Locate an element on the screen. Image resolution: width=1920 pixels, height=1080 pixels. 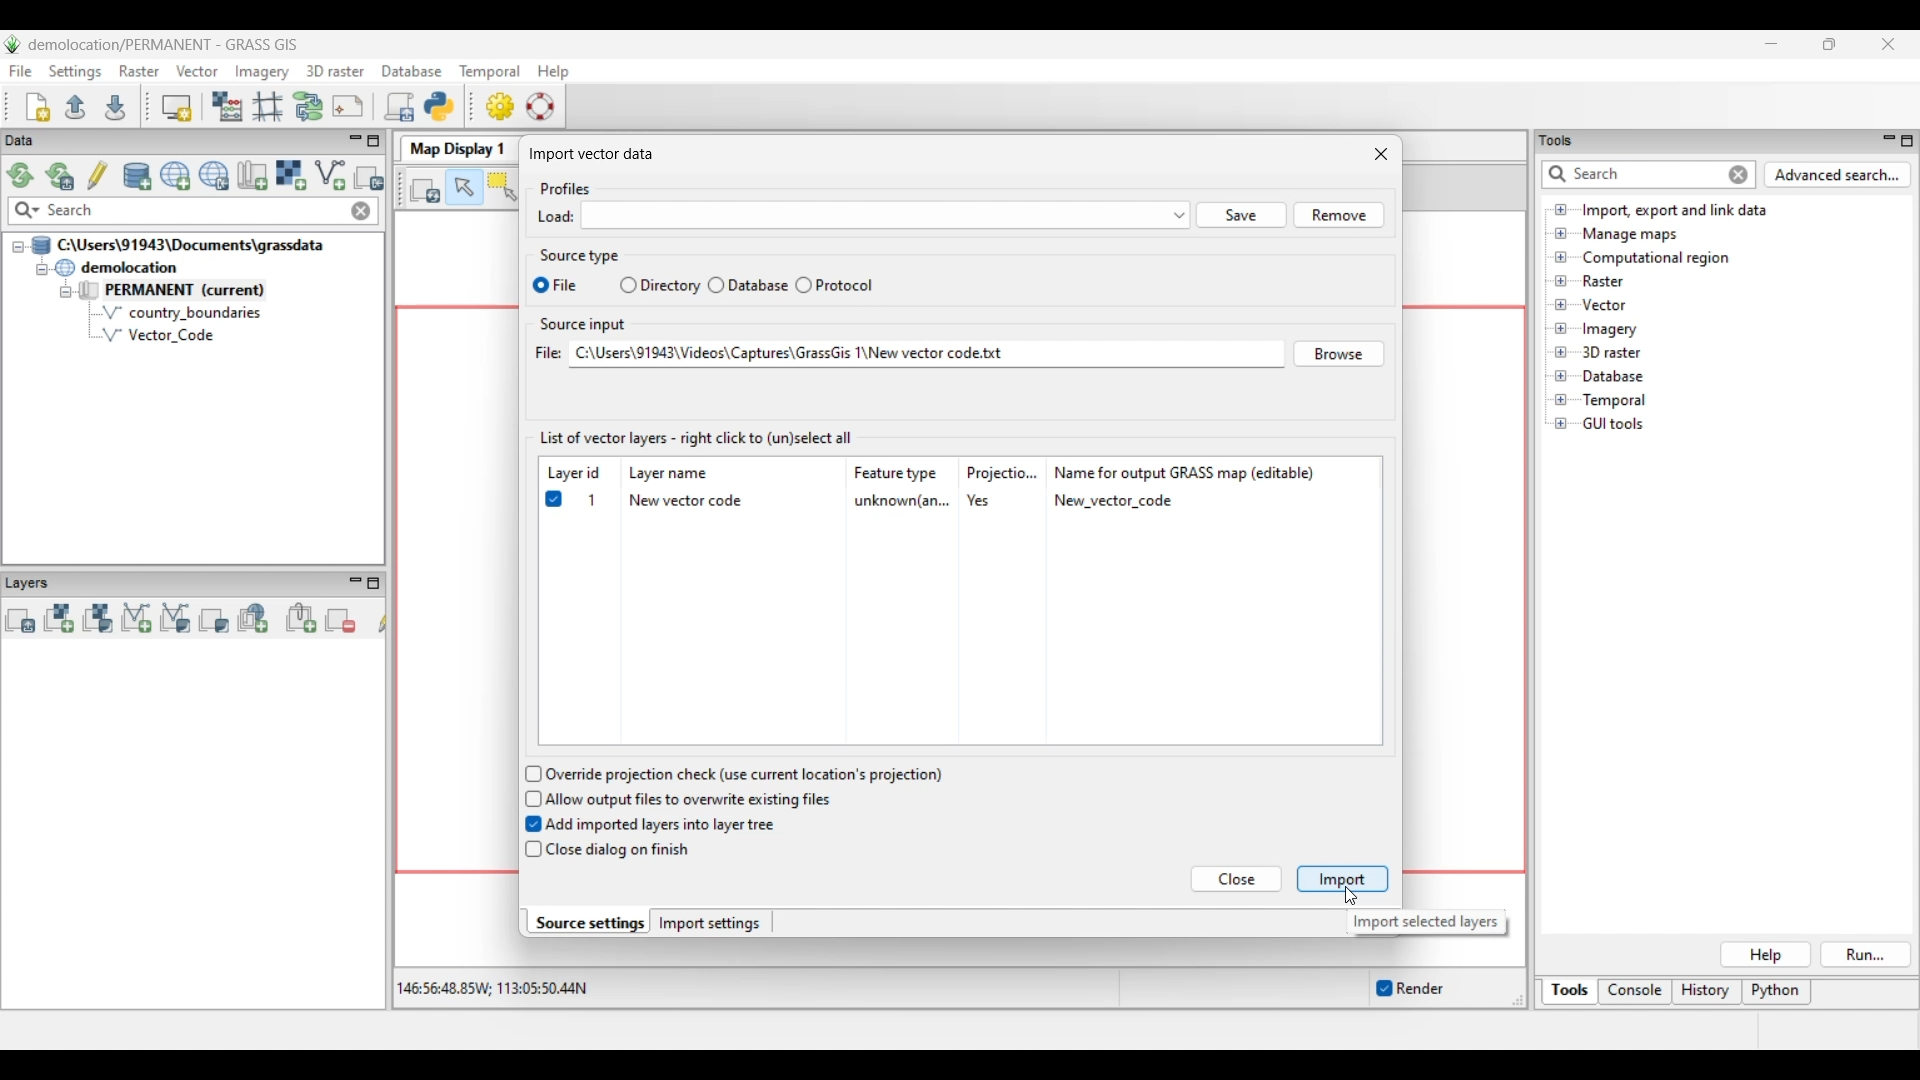
Select another import option is located at coordinates (368, 177).